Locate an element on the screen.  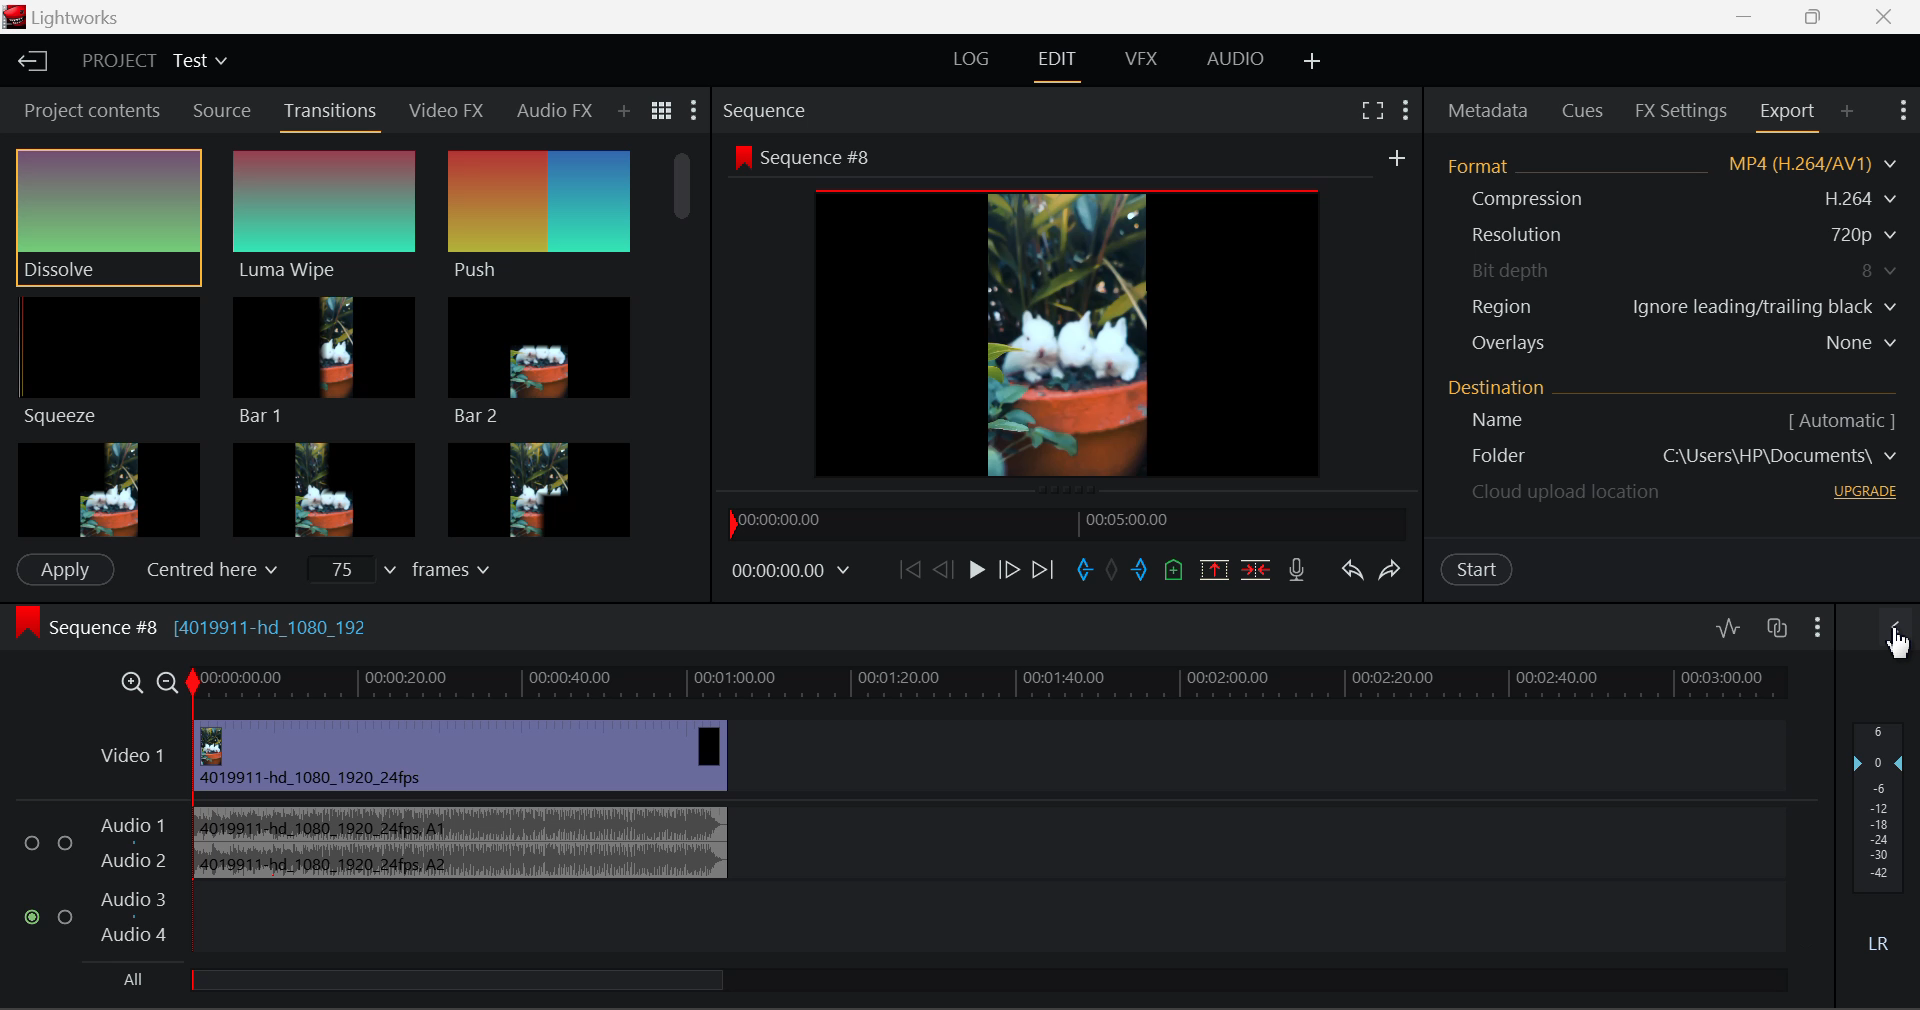
Back to Homepage is located at coordinates (29, 60).